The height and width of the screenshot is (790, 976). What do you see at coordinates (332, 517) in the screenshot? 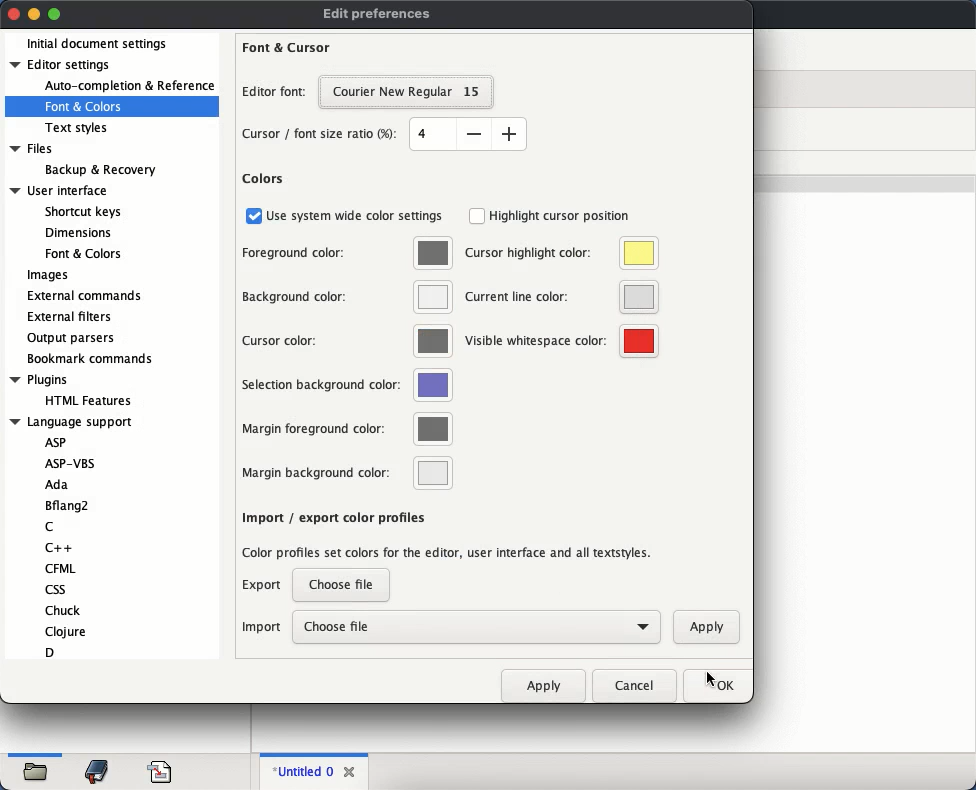
I see `import export color profiles` at bounding box center [332, 517].